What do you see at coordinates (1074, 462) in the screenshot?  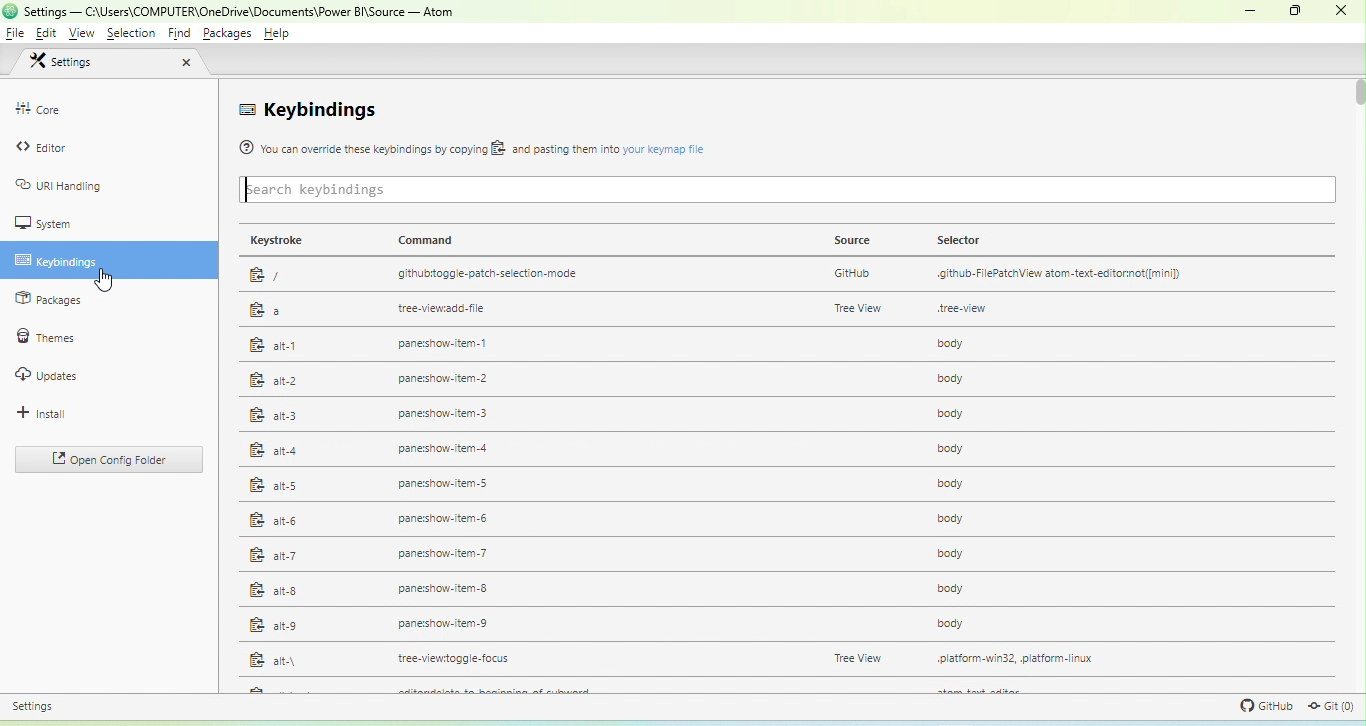 I see `selector` at bounding box center [1074, 462].